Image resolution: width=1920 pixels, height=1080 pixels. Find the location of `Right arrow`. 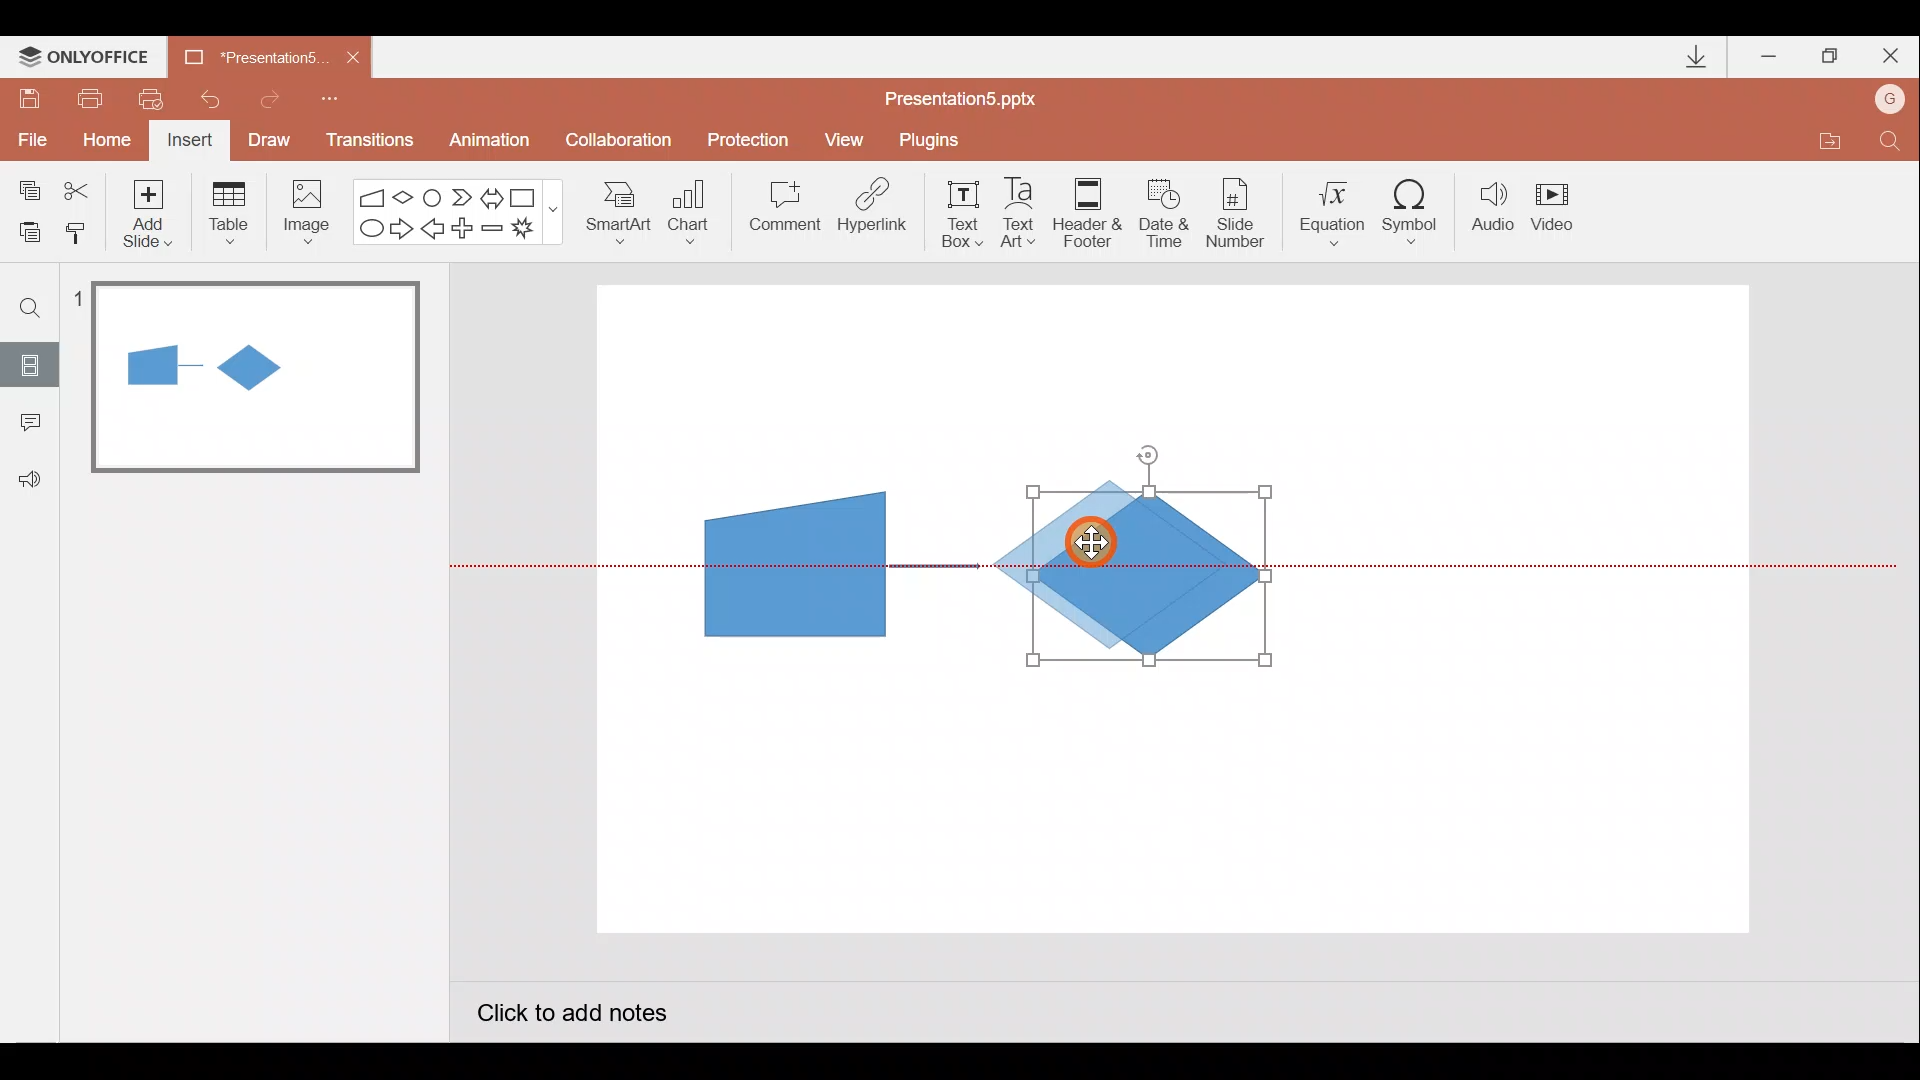

Right arrow is located at coordinates (404, 227).